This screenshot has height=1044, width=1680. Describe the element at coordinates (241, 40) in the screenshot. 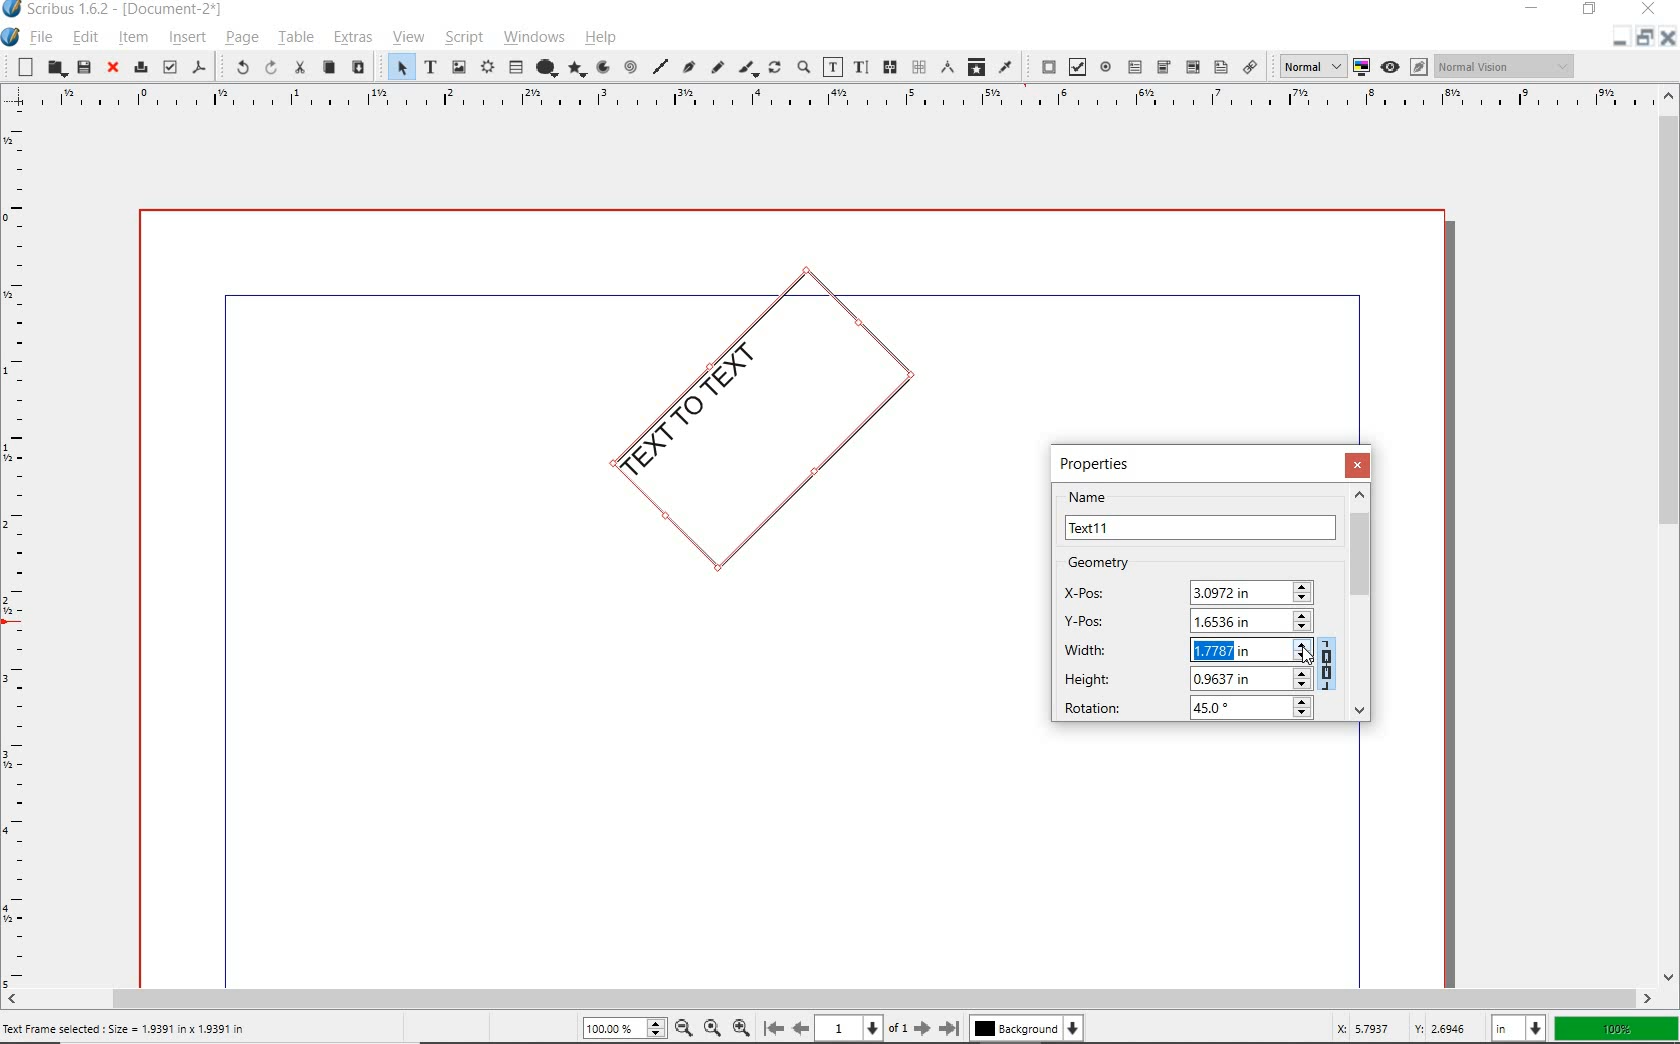

I see `page` at that location.